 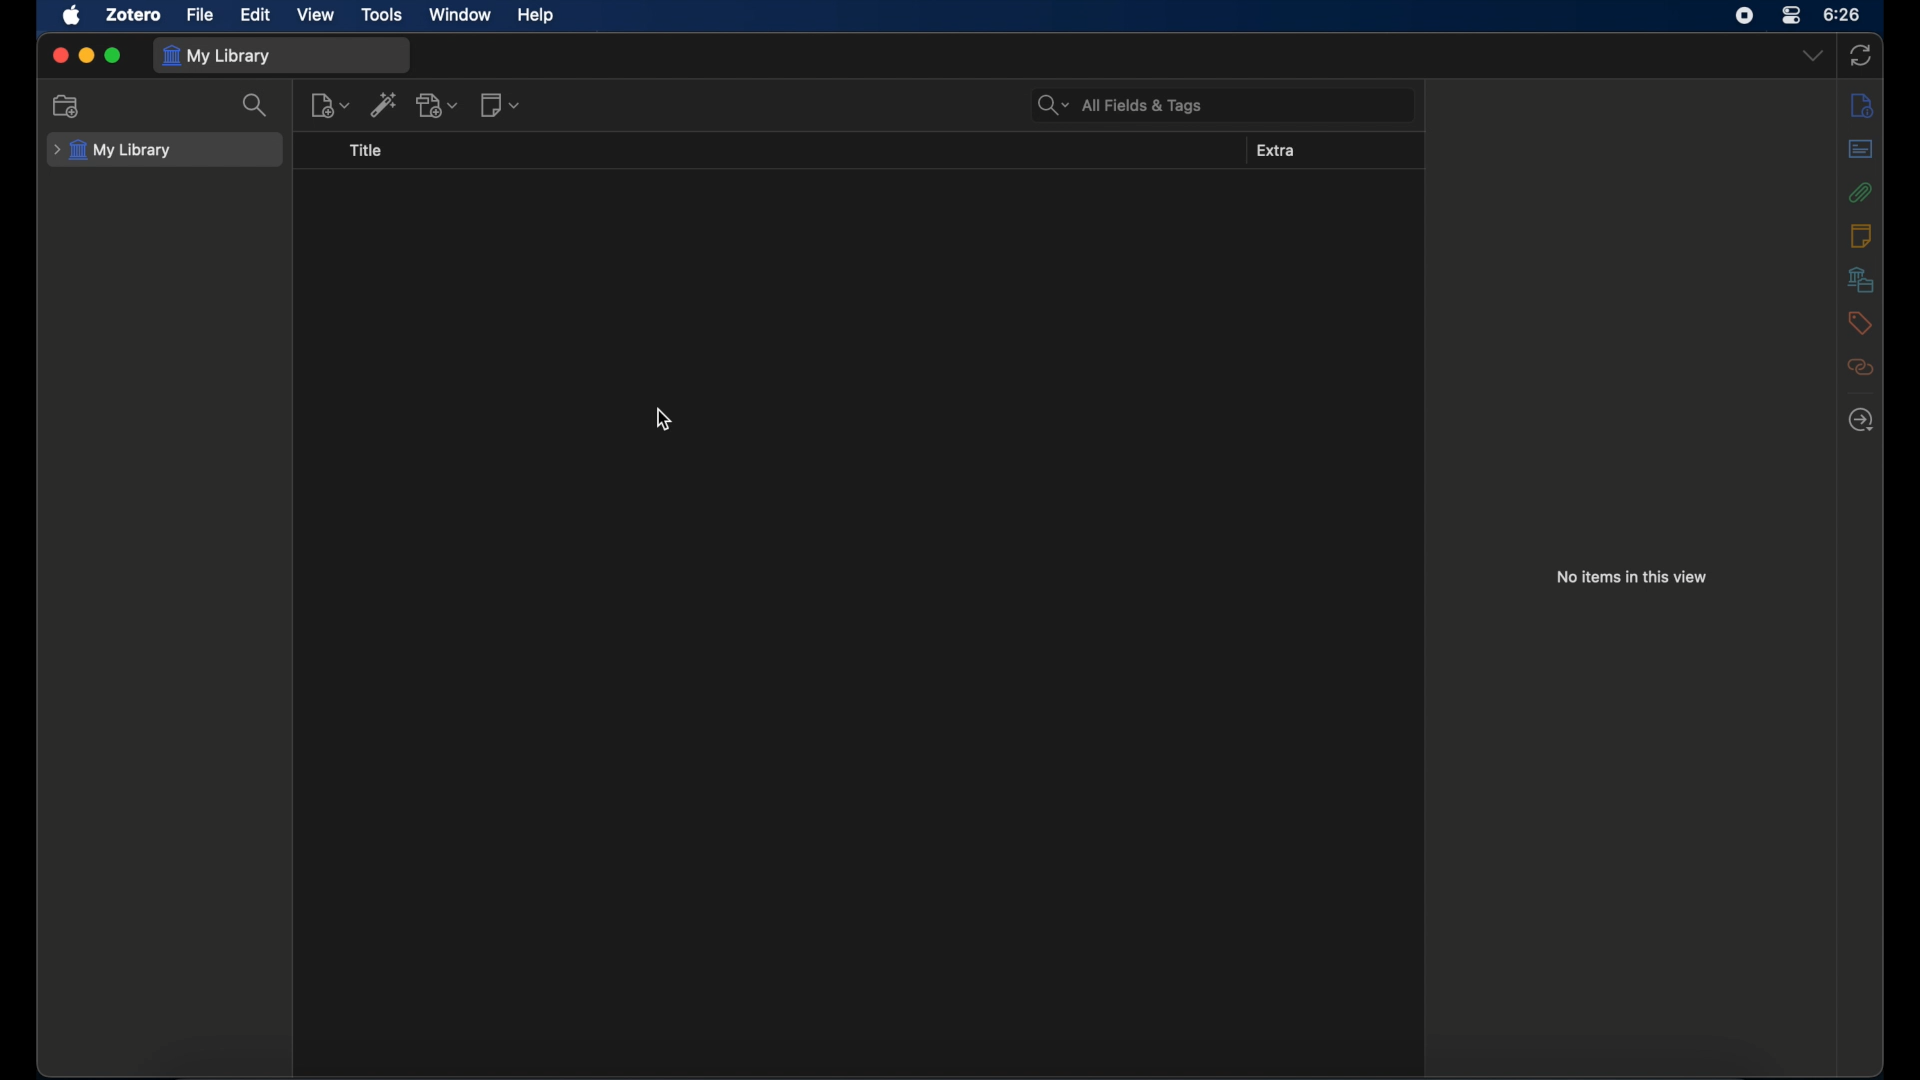 I want to click on sync, so click(x=1864, y=55).